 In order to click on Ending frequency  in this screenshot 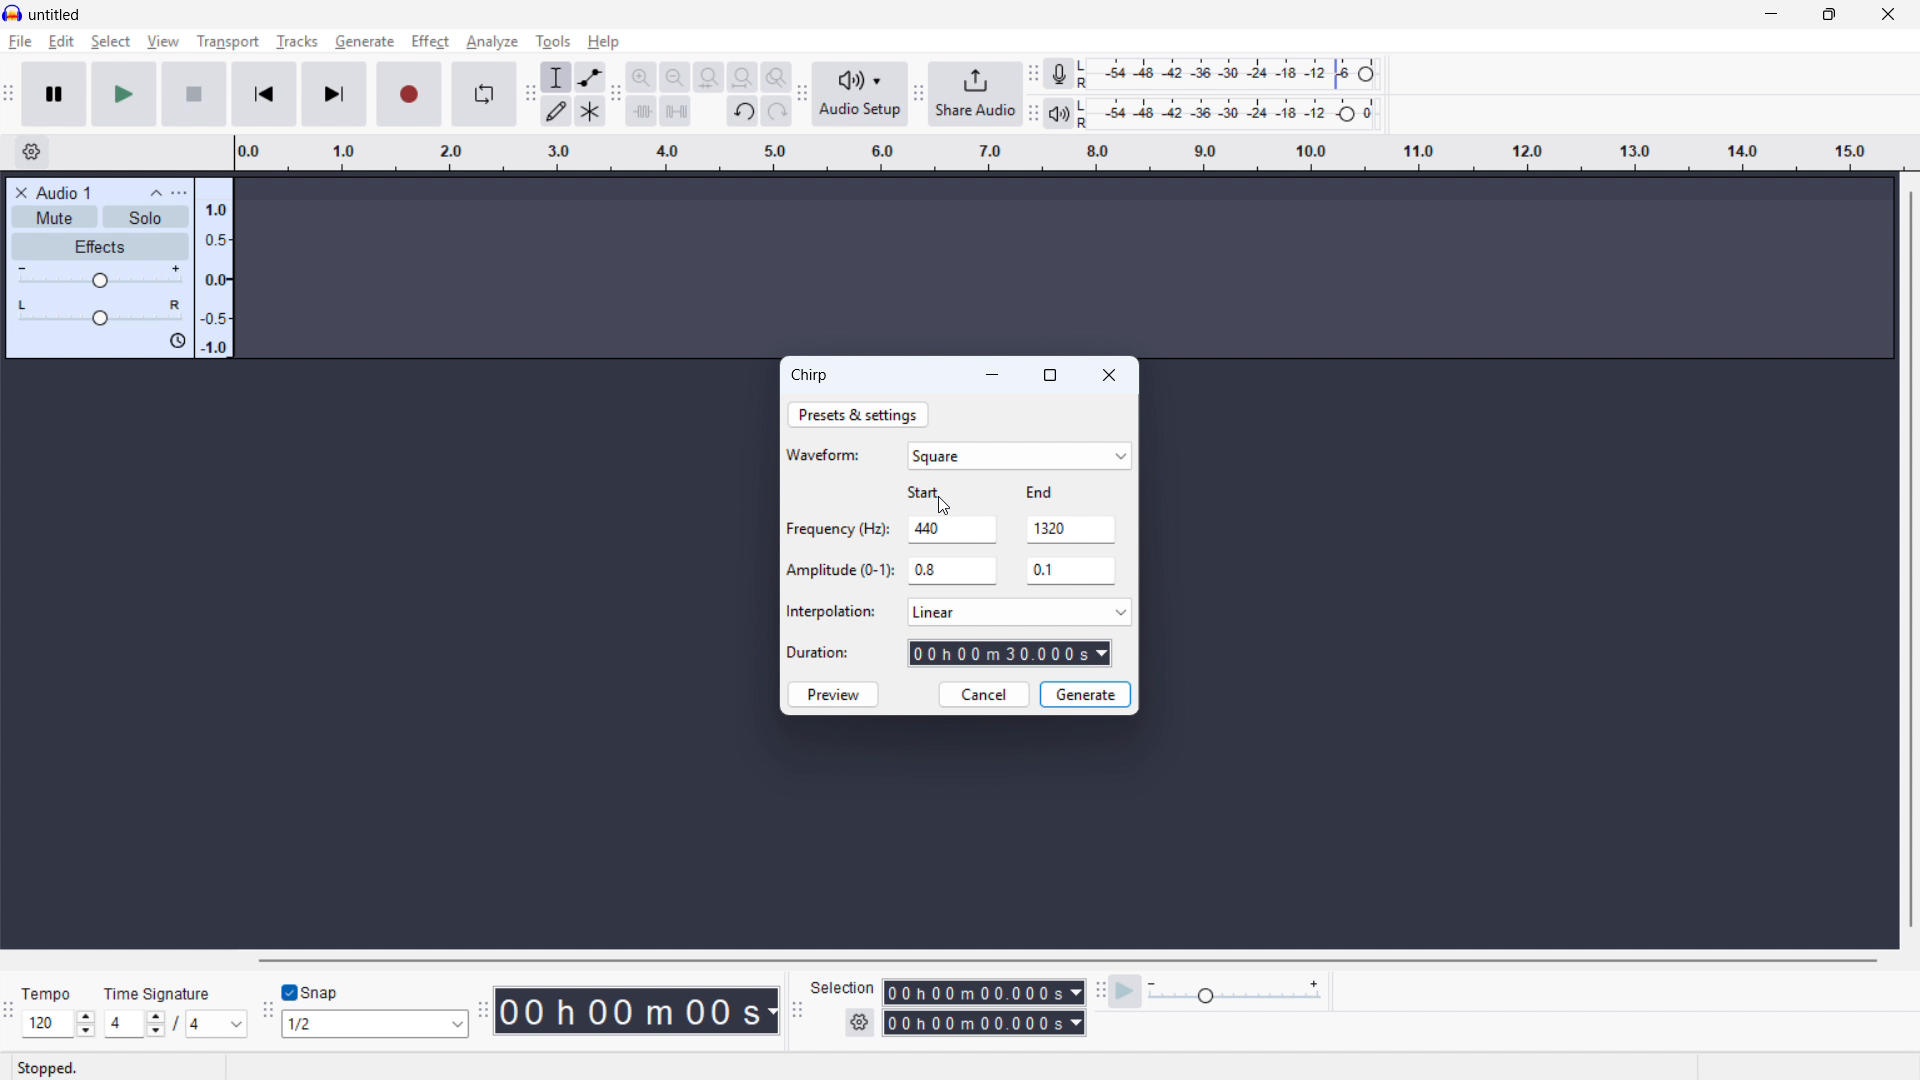, I will do `click(1069, 529)`.